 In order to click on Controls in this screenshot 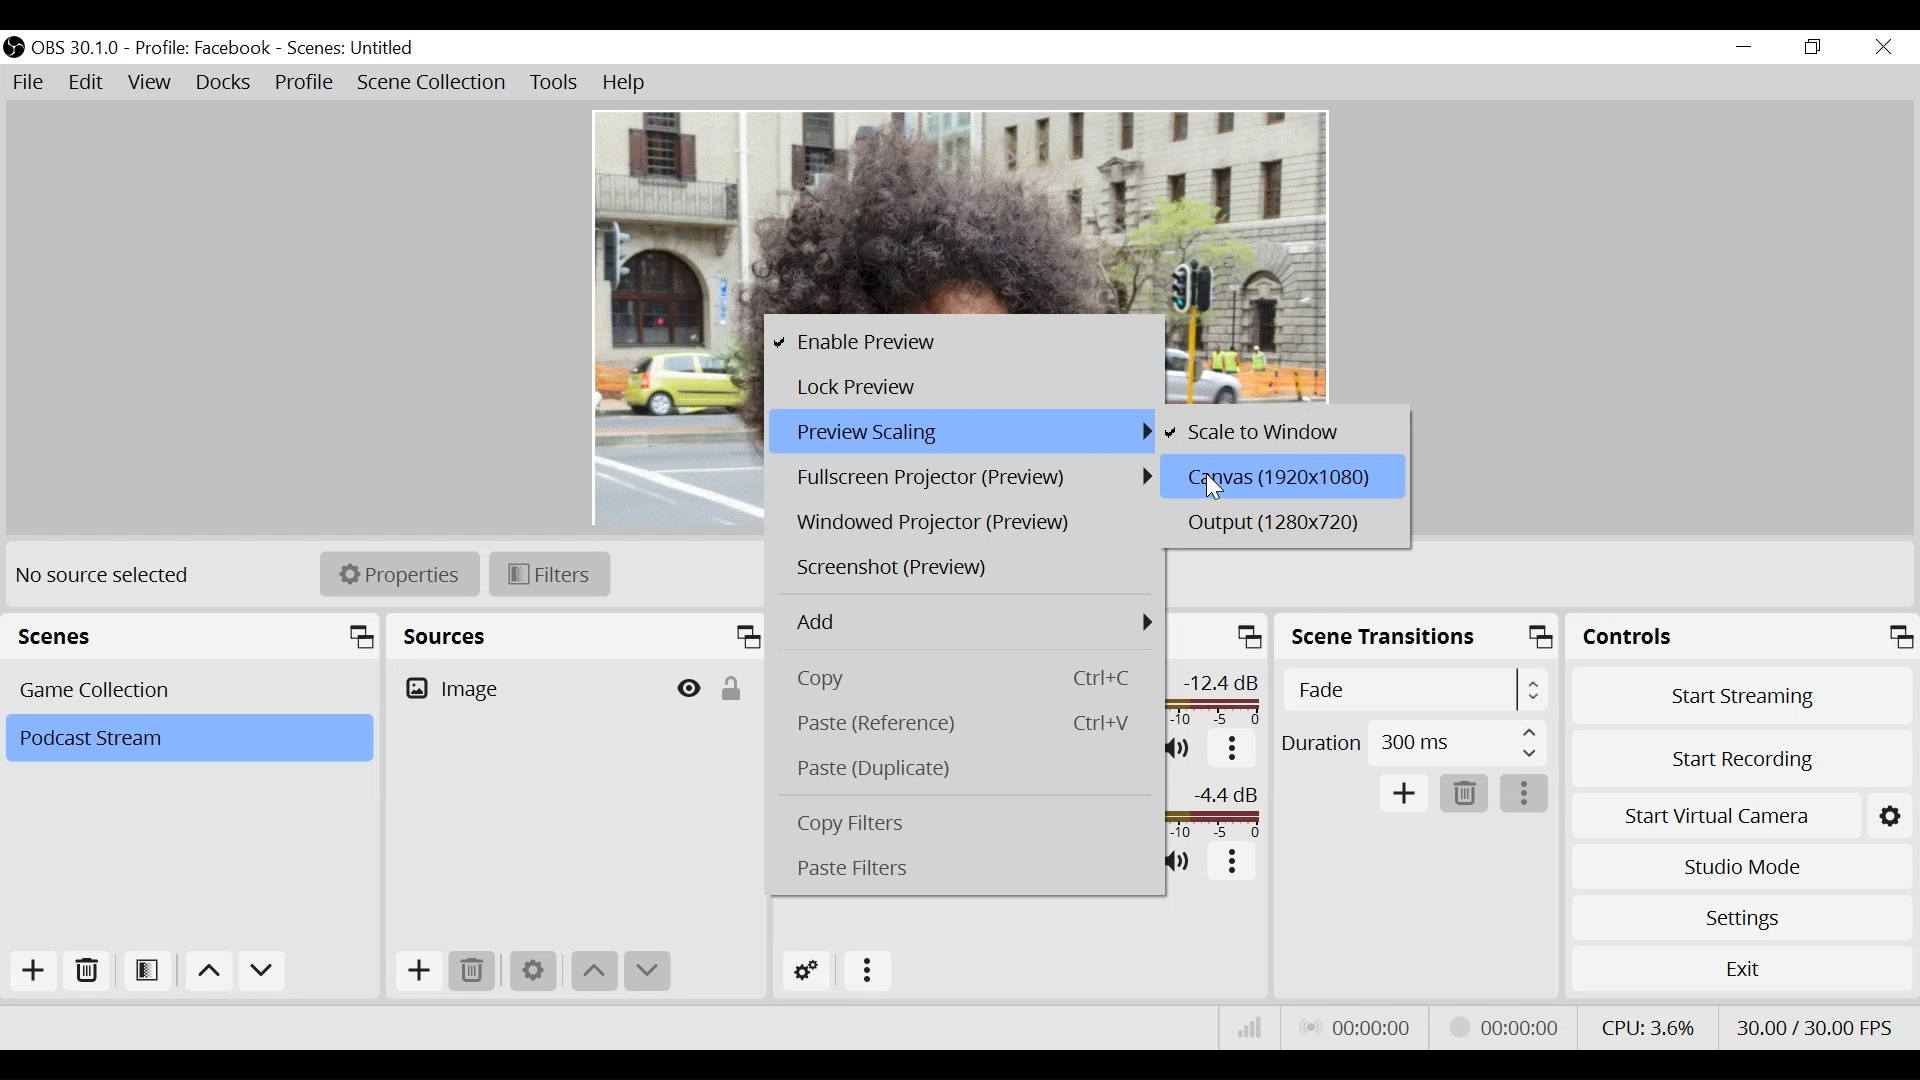, I will do `click(1744, 636)`.